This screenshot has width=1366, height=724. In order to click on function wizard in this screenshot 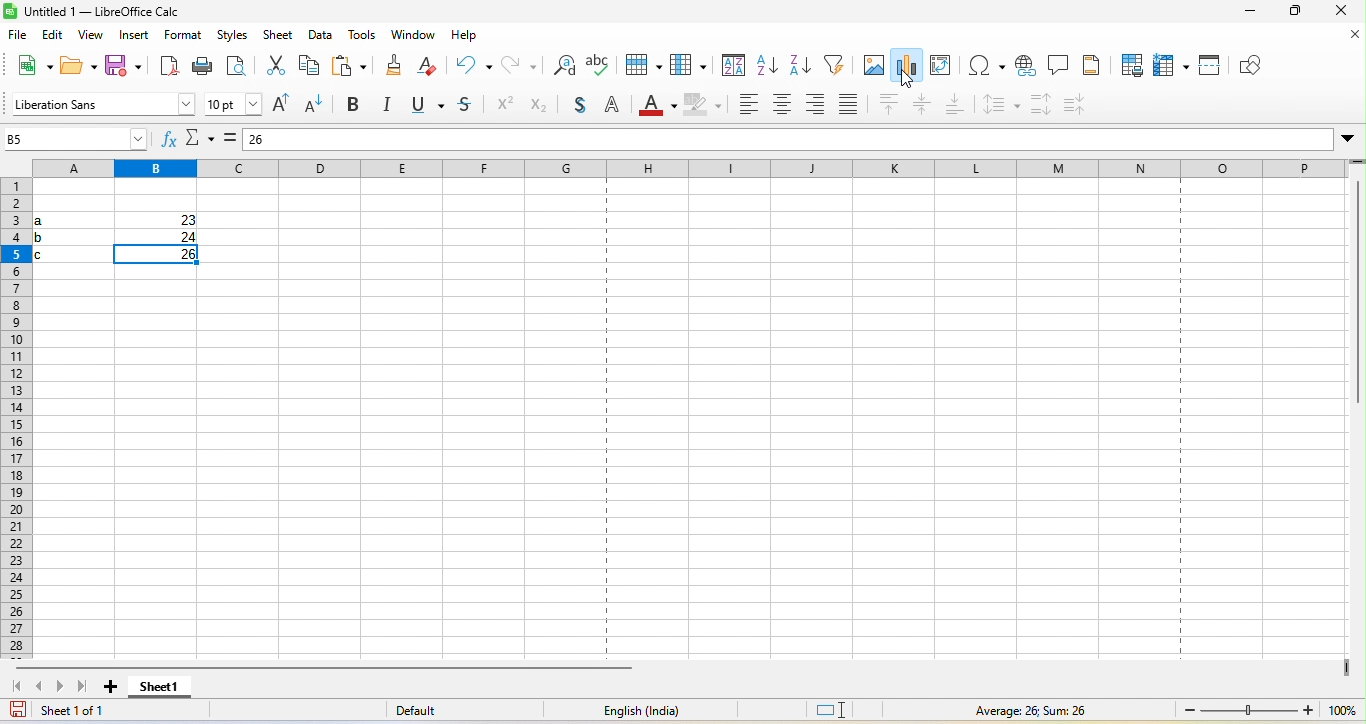, I will do `click(163, 142)`.